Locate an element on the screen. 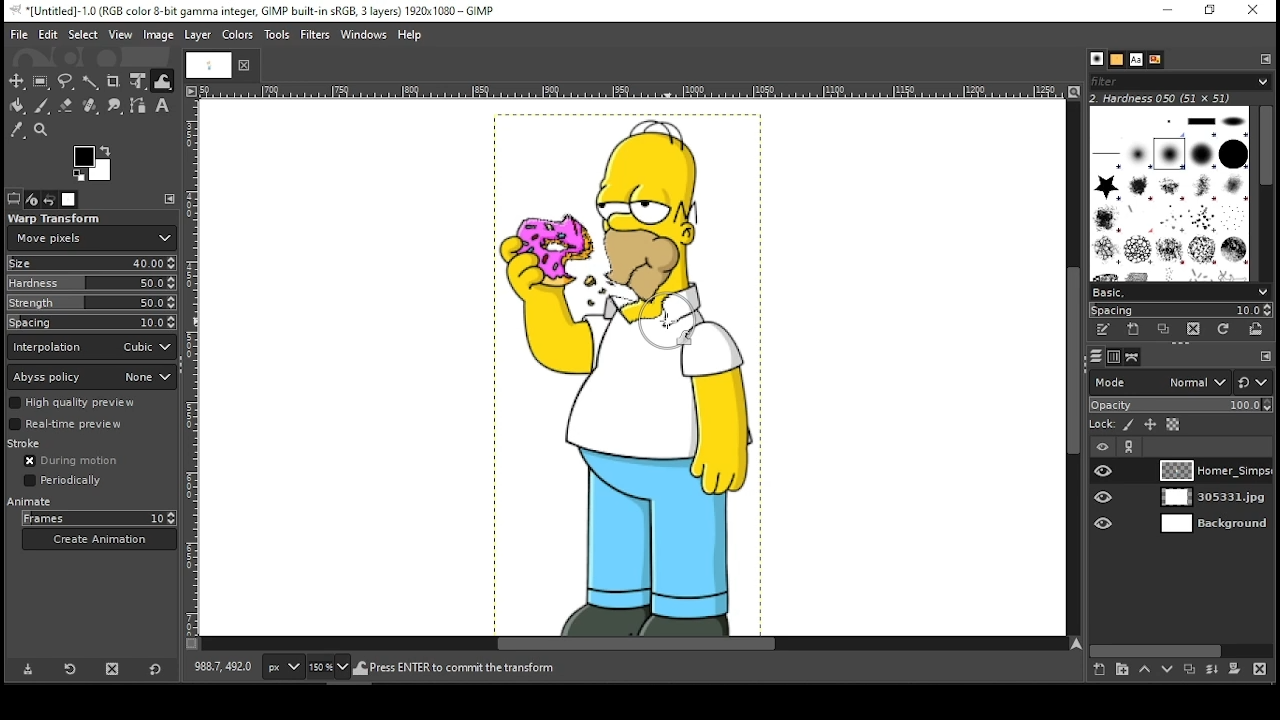 This screenshot has width=1280, height=720. hardness 050 is located at coordinates (1187, 99).